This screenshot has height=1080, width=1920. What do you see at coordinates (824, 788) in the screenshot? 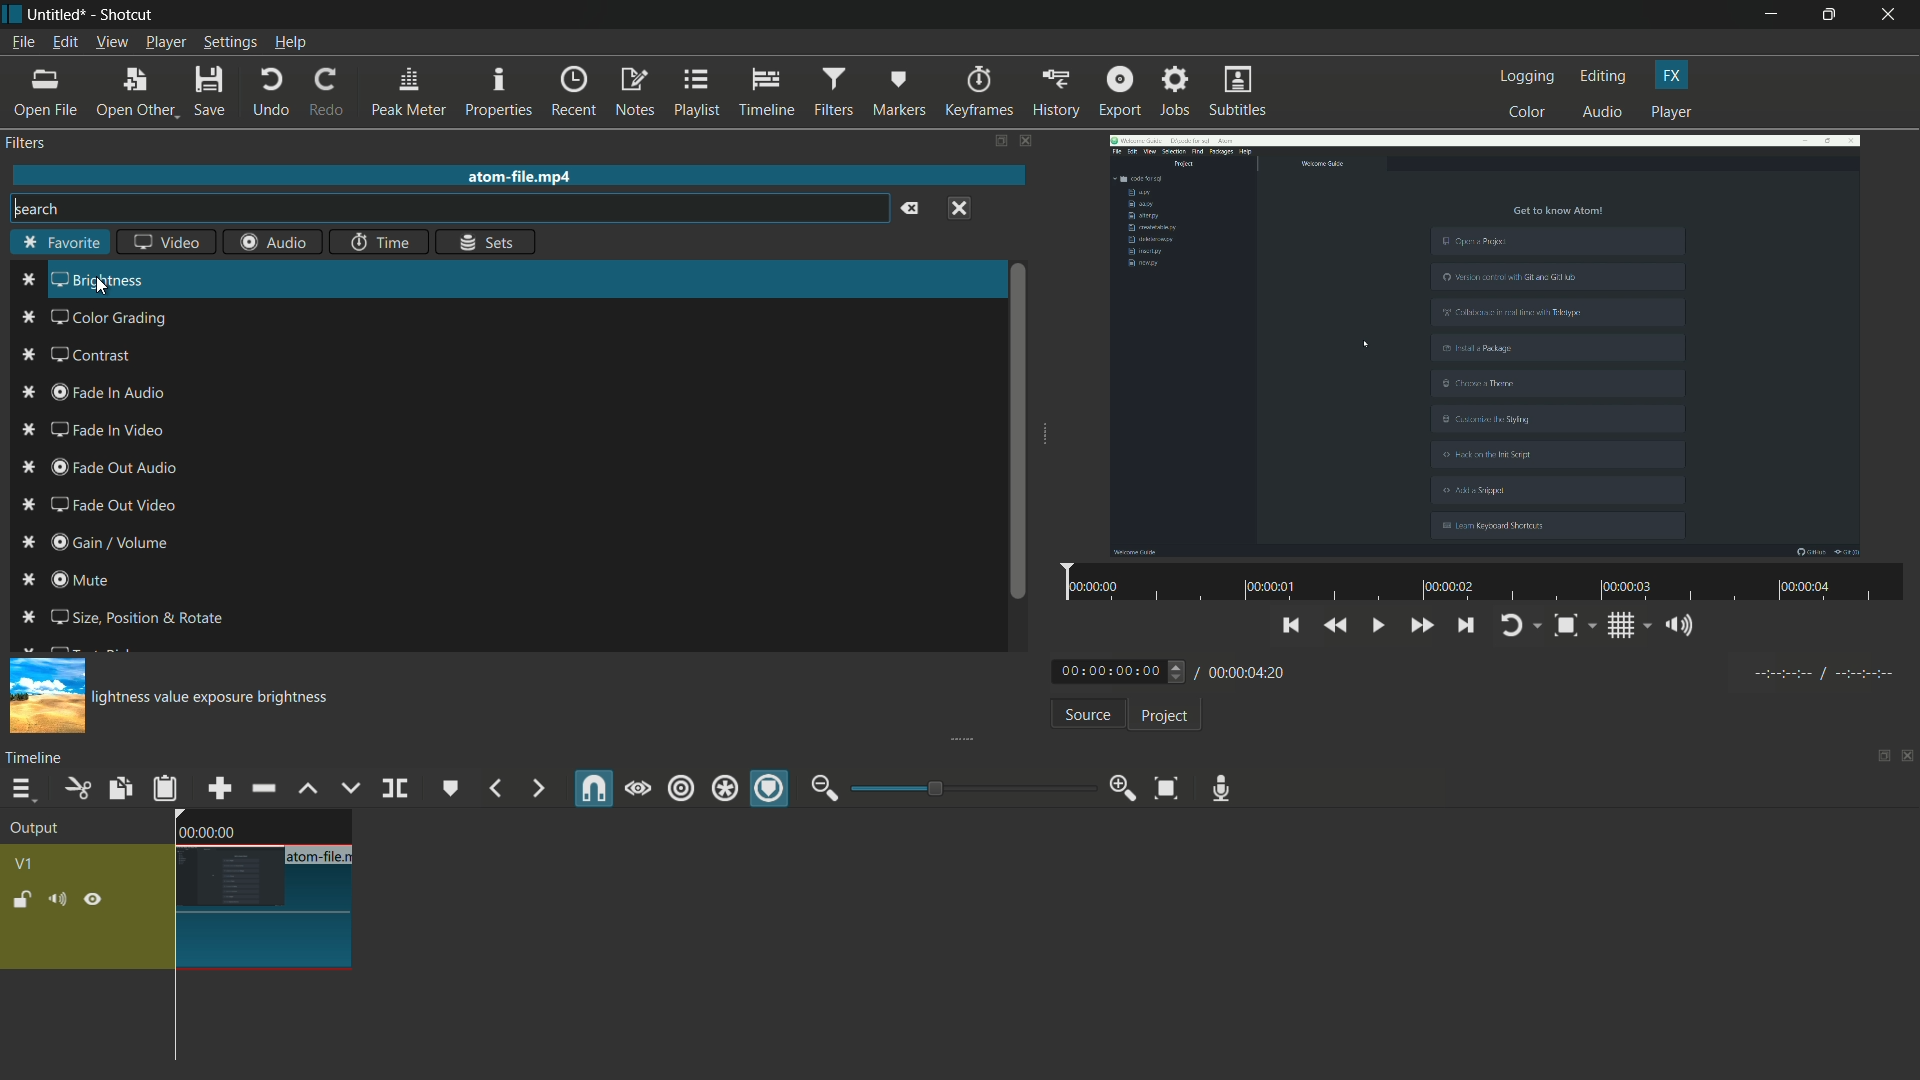
I see `zoom out` at bounding box center [824, 788].